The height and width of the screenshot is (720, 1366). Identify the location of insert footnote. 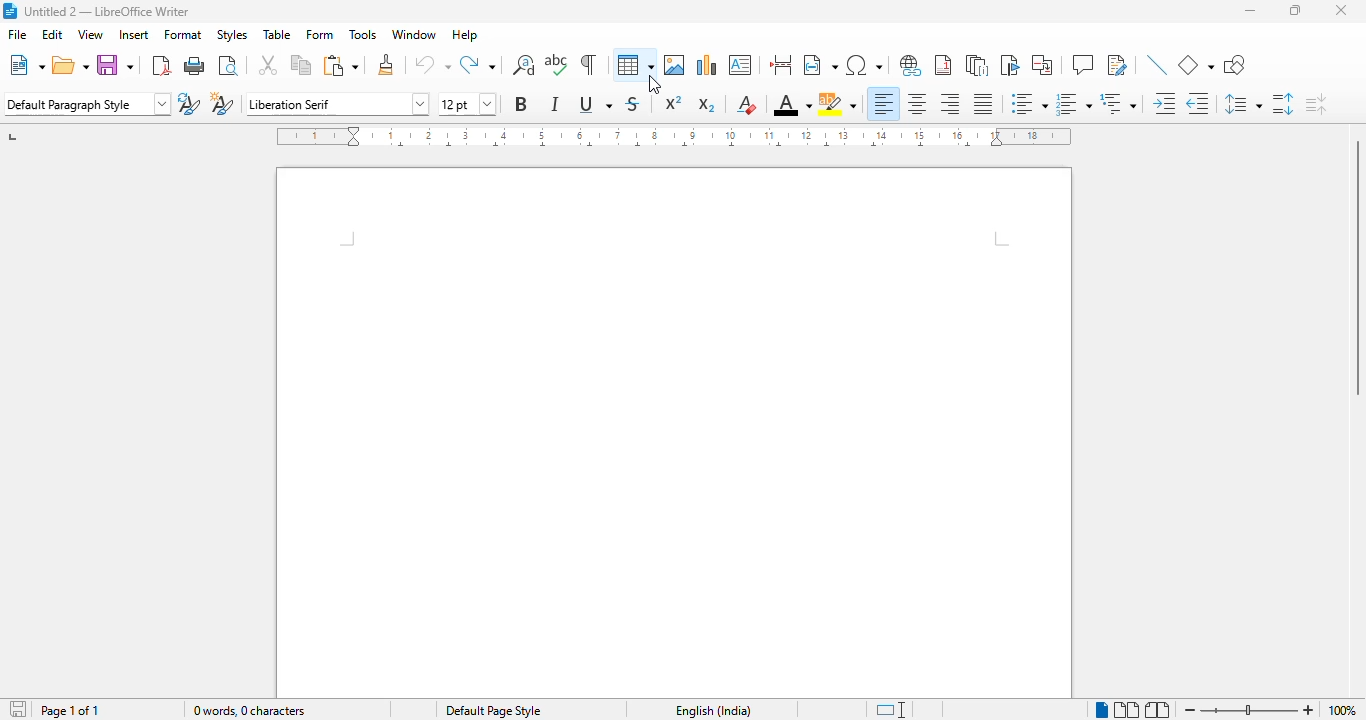
(943, 64).